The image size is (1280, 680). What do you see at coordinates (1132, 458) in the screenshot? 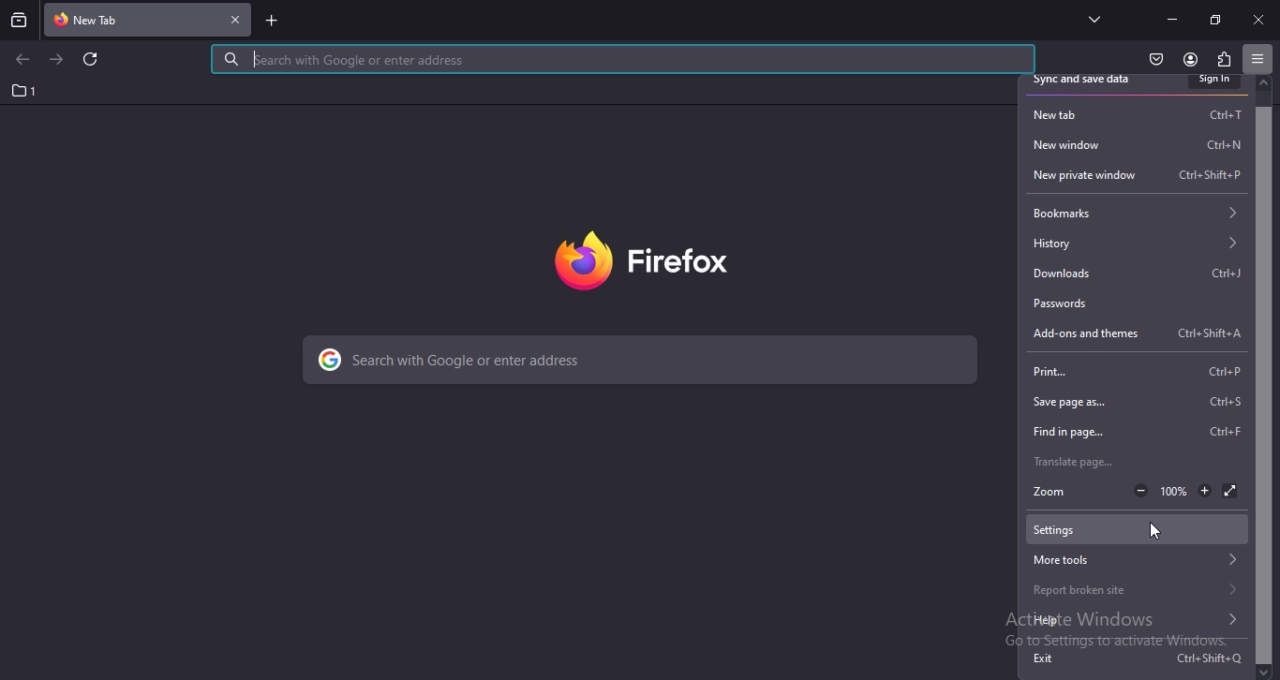
I see `translate page` at bounding box center [1132, 458].